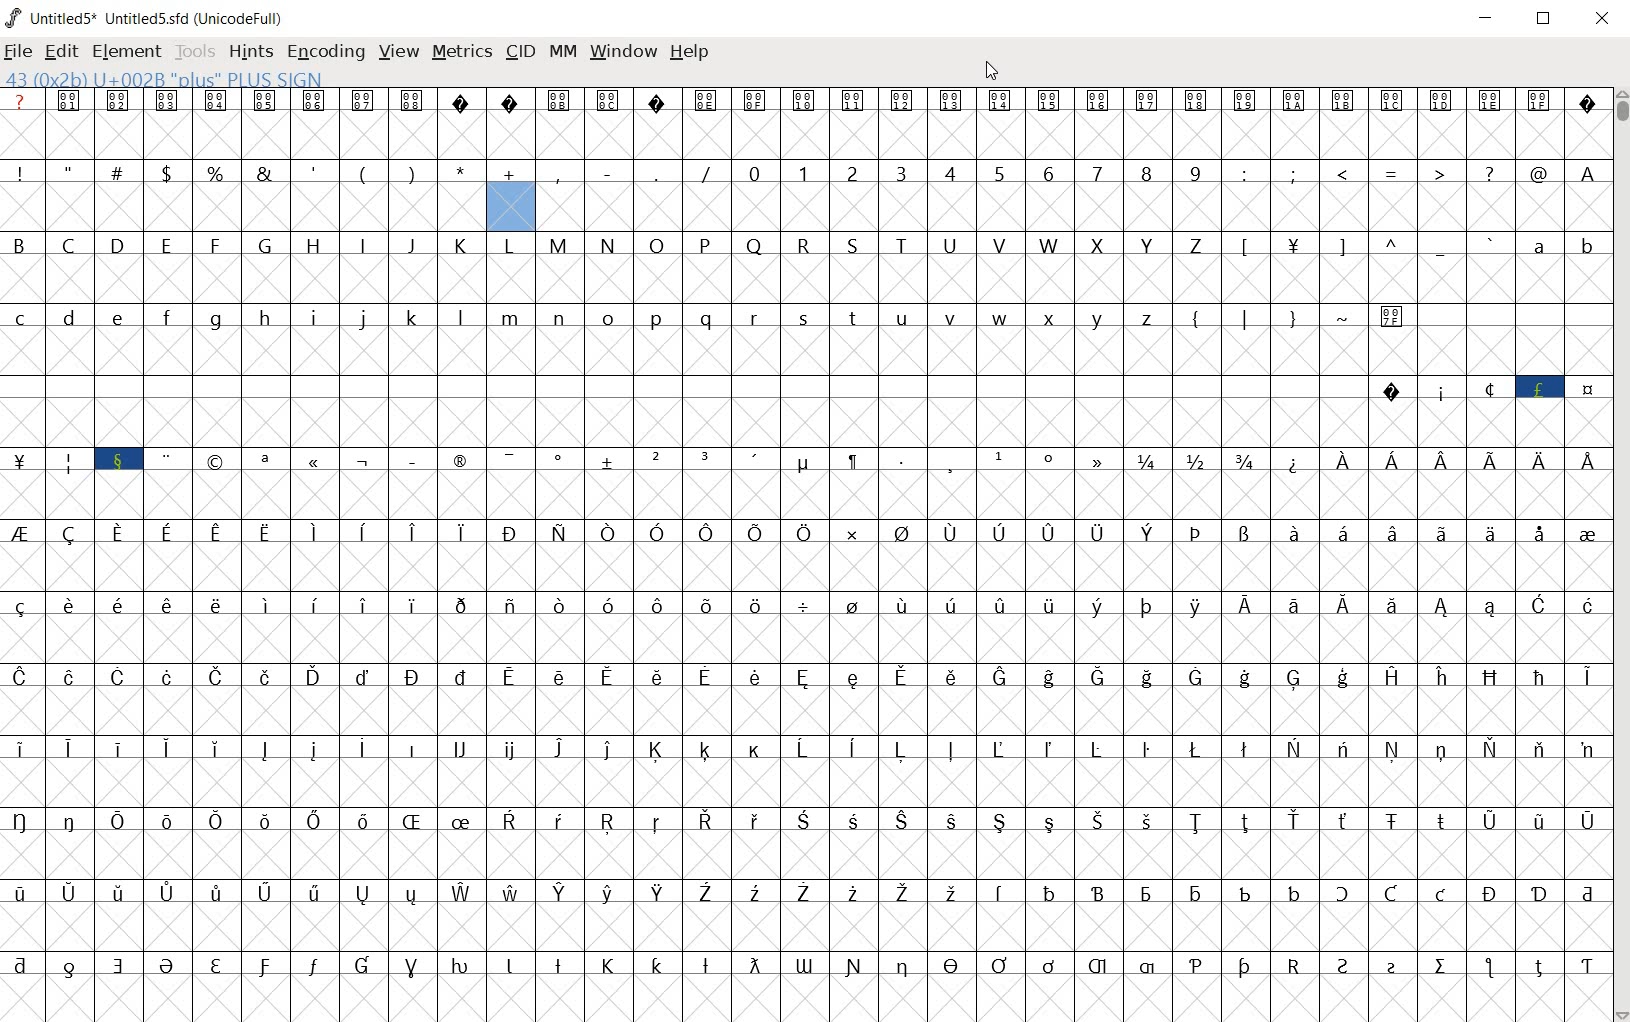 This screenshot has width=1630, height=1022. What do you see at coordinates (830, 699) in the screenshot?
I see `accented letters` at bounding box center [830, 699].